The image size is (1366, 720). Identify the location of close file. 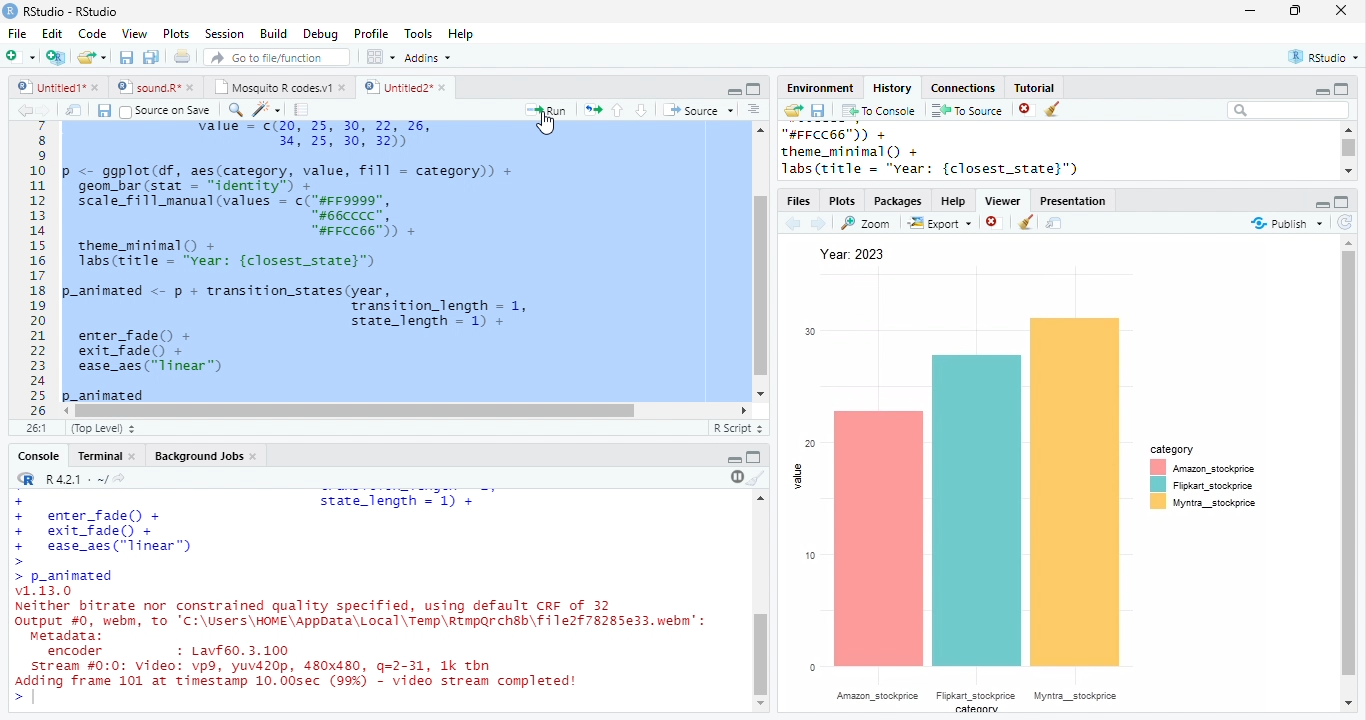
(1027, 109).